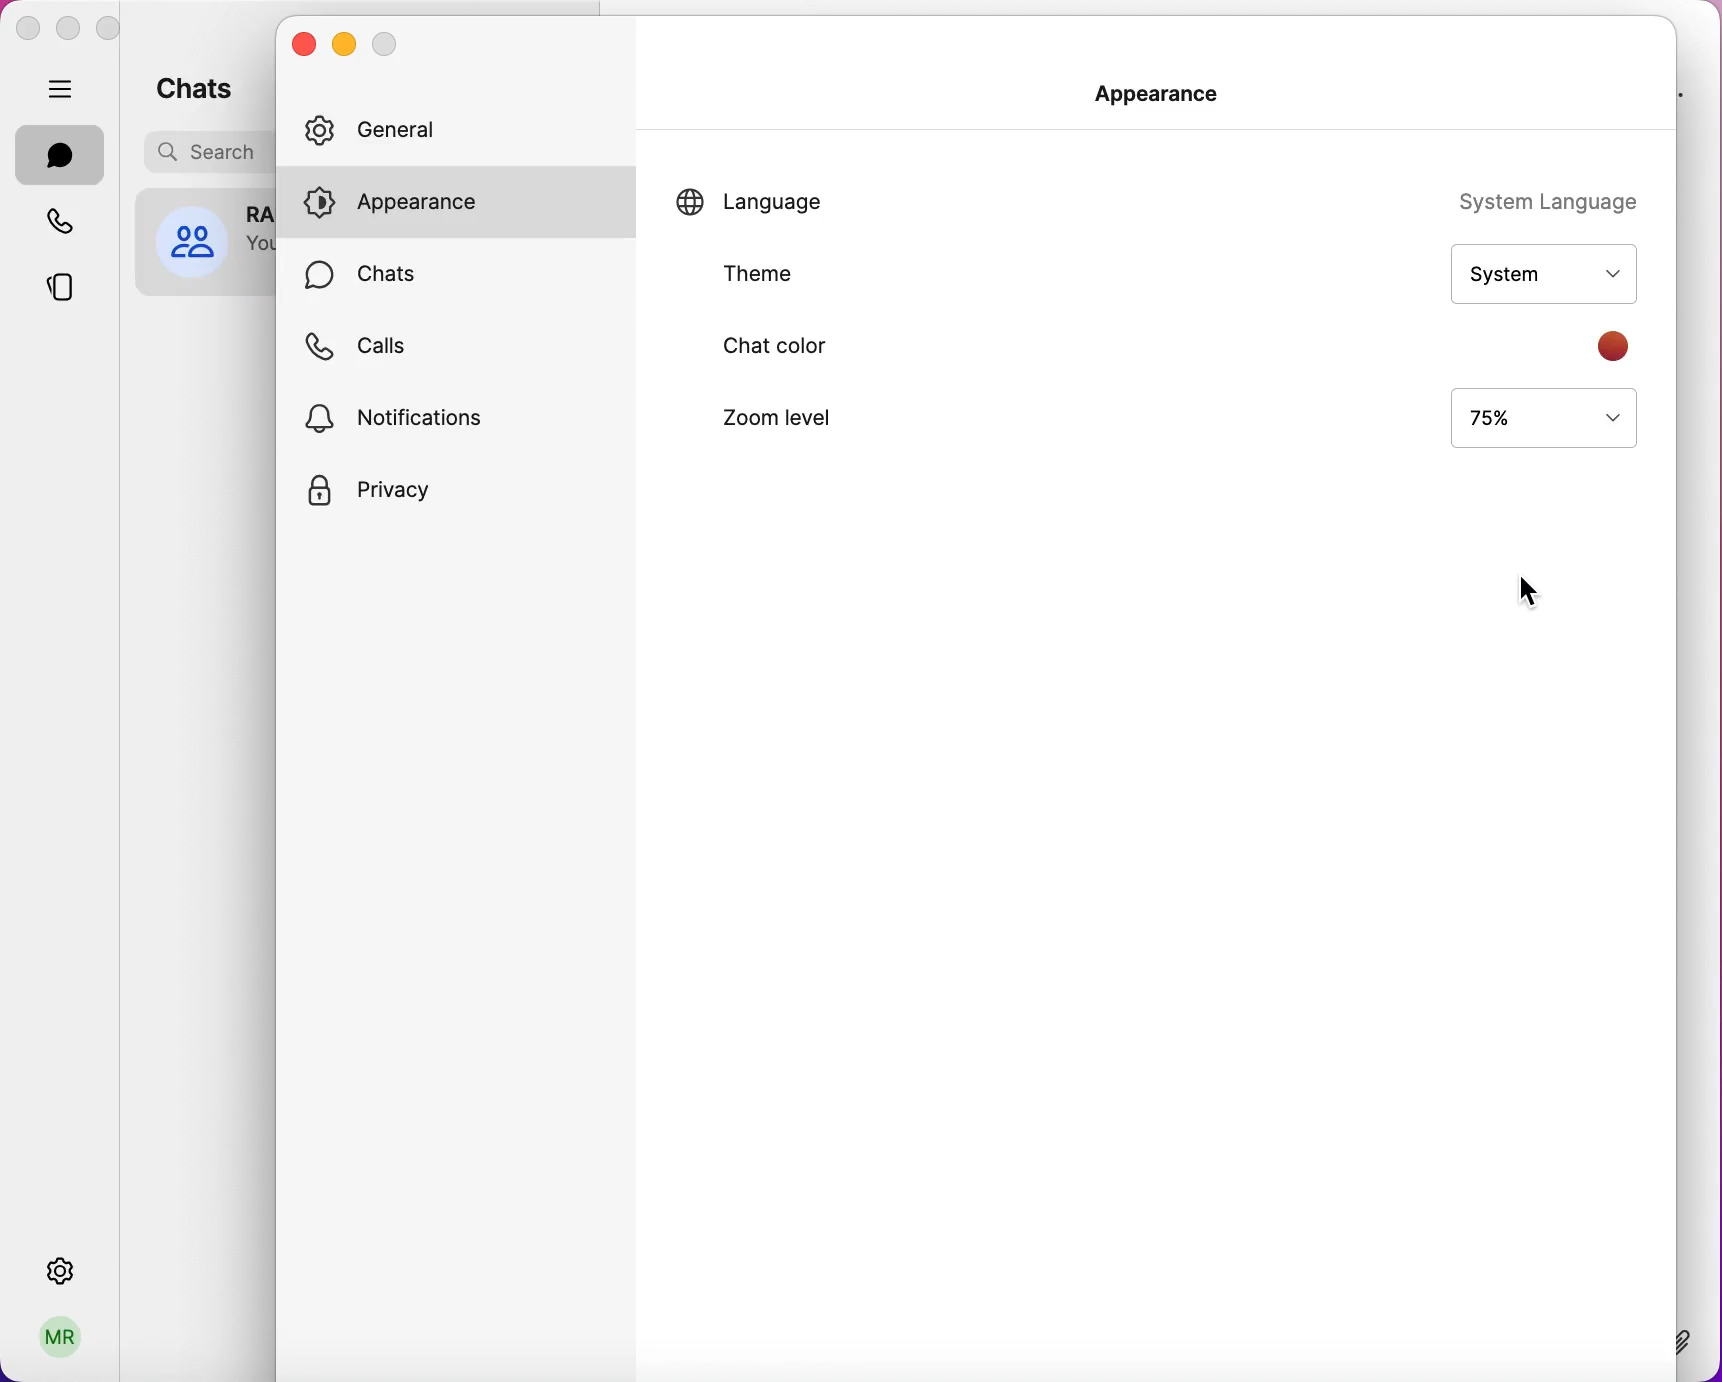 The width and height of the screenshot is (1722, 1382). I want to click on maximize, so click(395, 43).